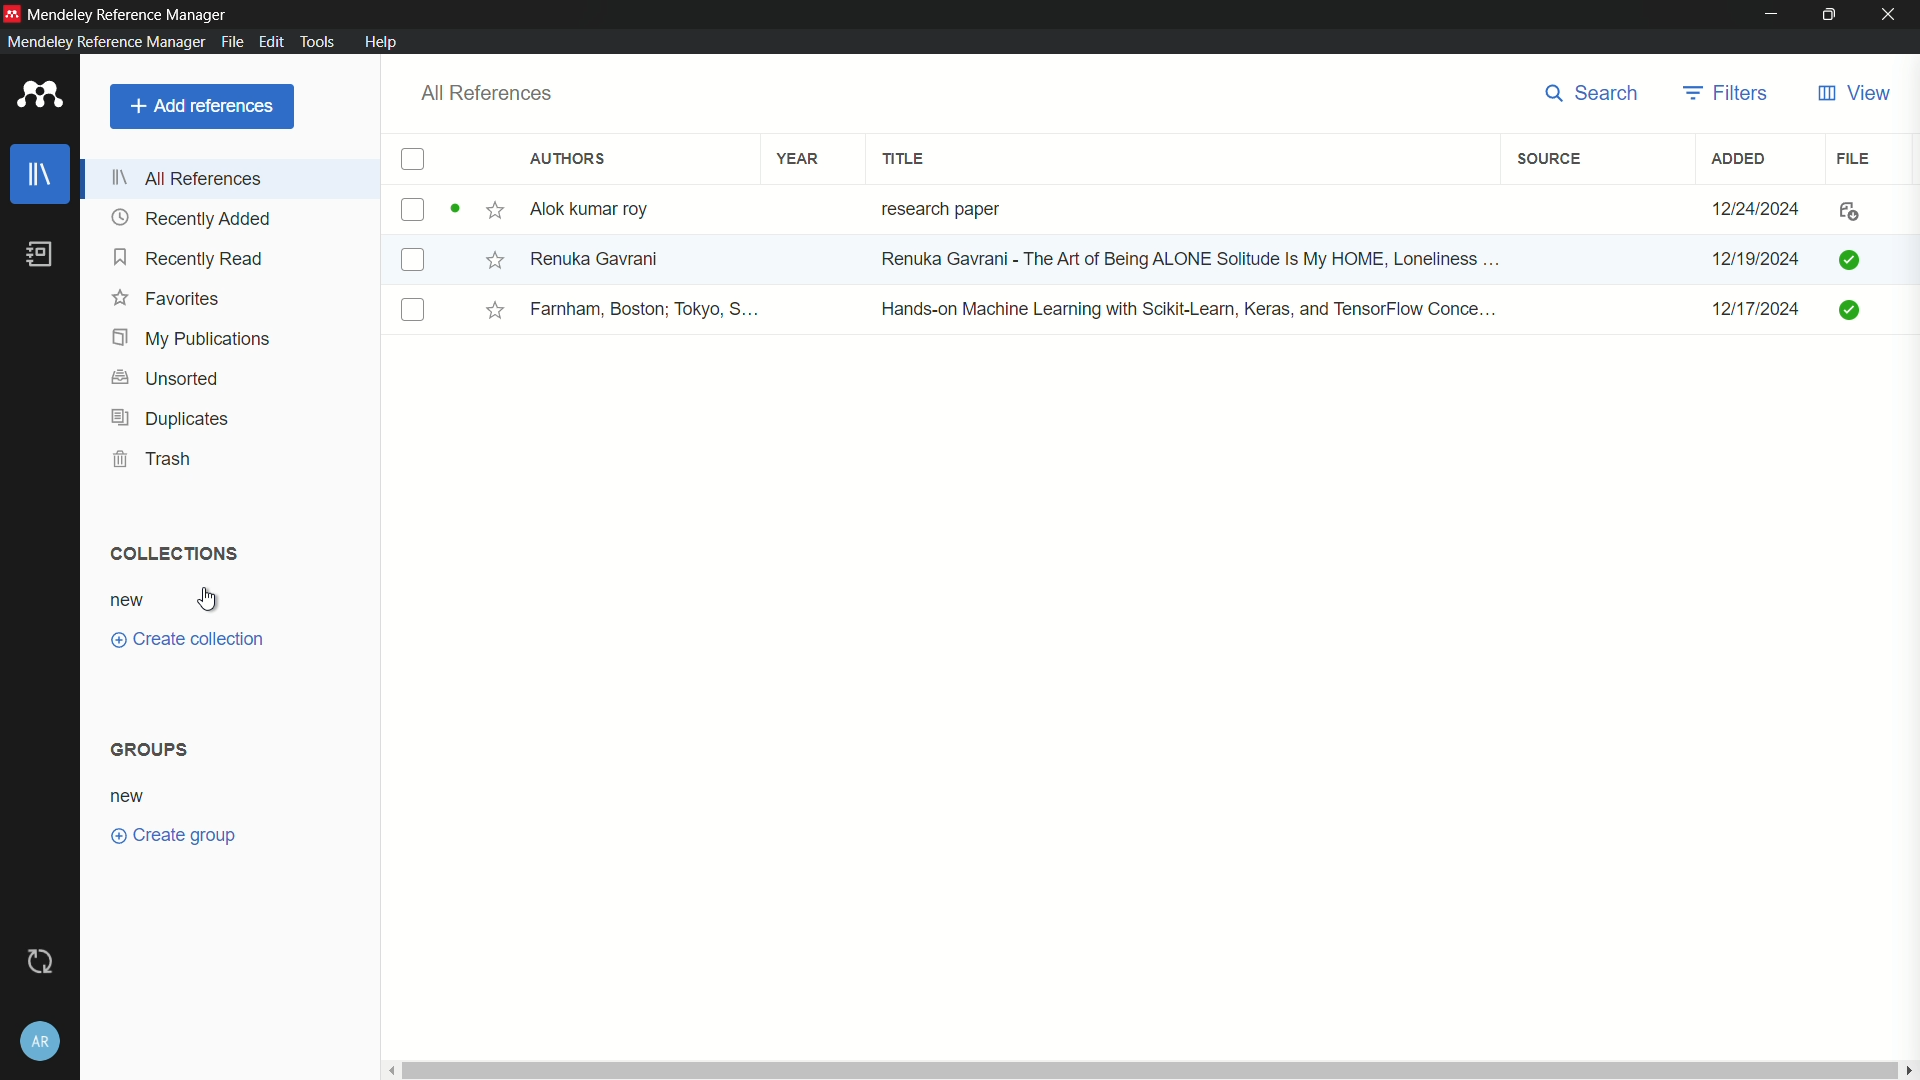  I want to click on favorites, so click(164, 299).